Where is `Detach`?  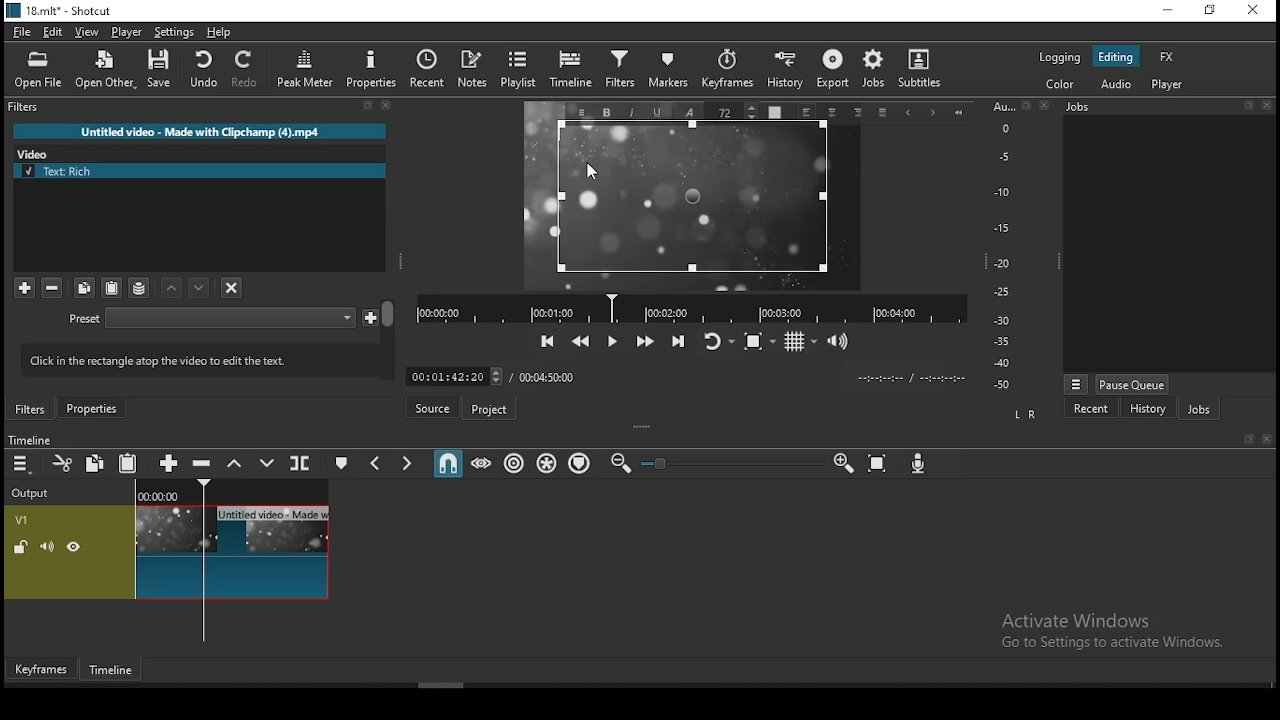 Detach is located at coordinates (1250, 439).